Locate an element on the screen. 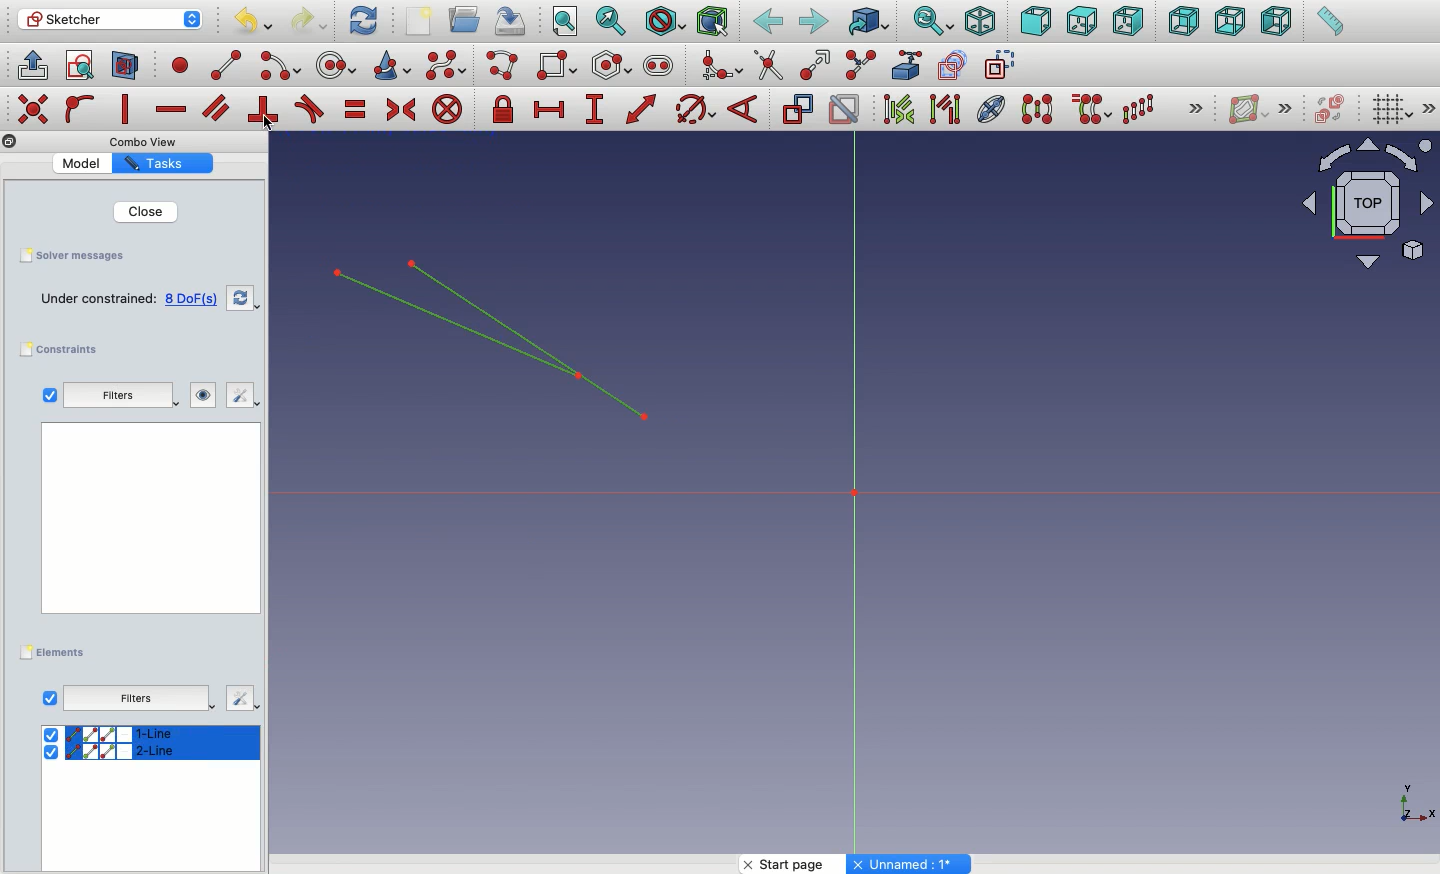 The width and height of the screenshot is (1440, 874). Slot is located at coordinates (659, 66).